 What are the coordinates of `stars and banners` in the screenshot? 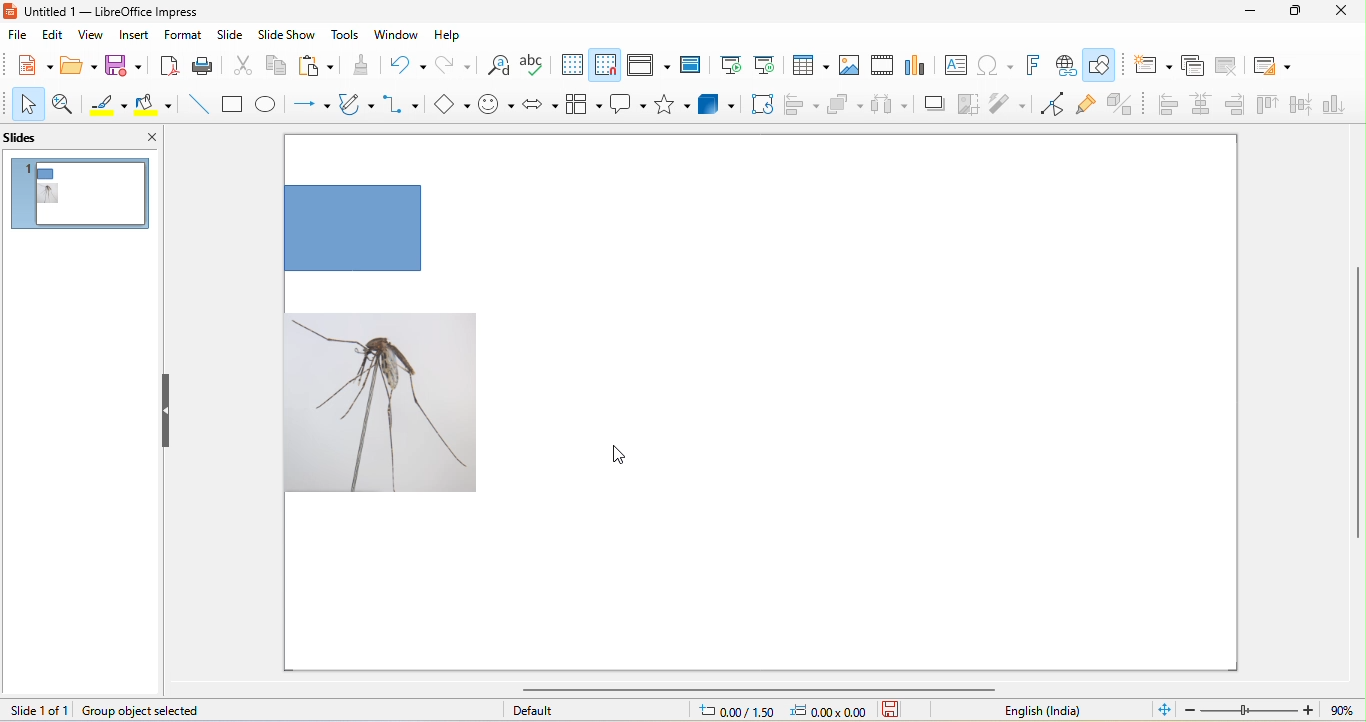 It's located at (676, 105).